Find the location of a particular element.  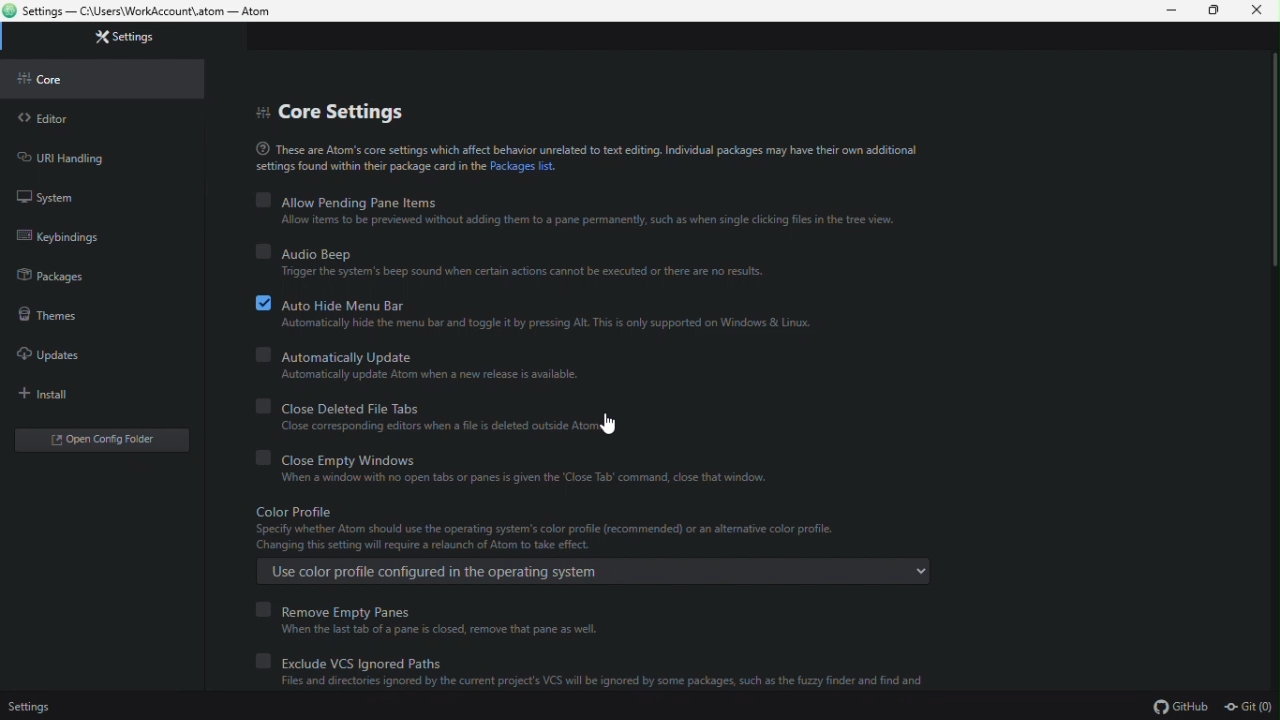

Automatically update Atom when a new release is available. is located at coordinates (427, 376).